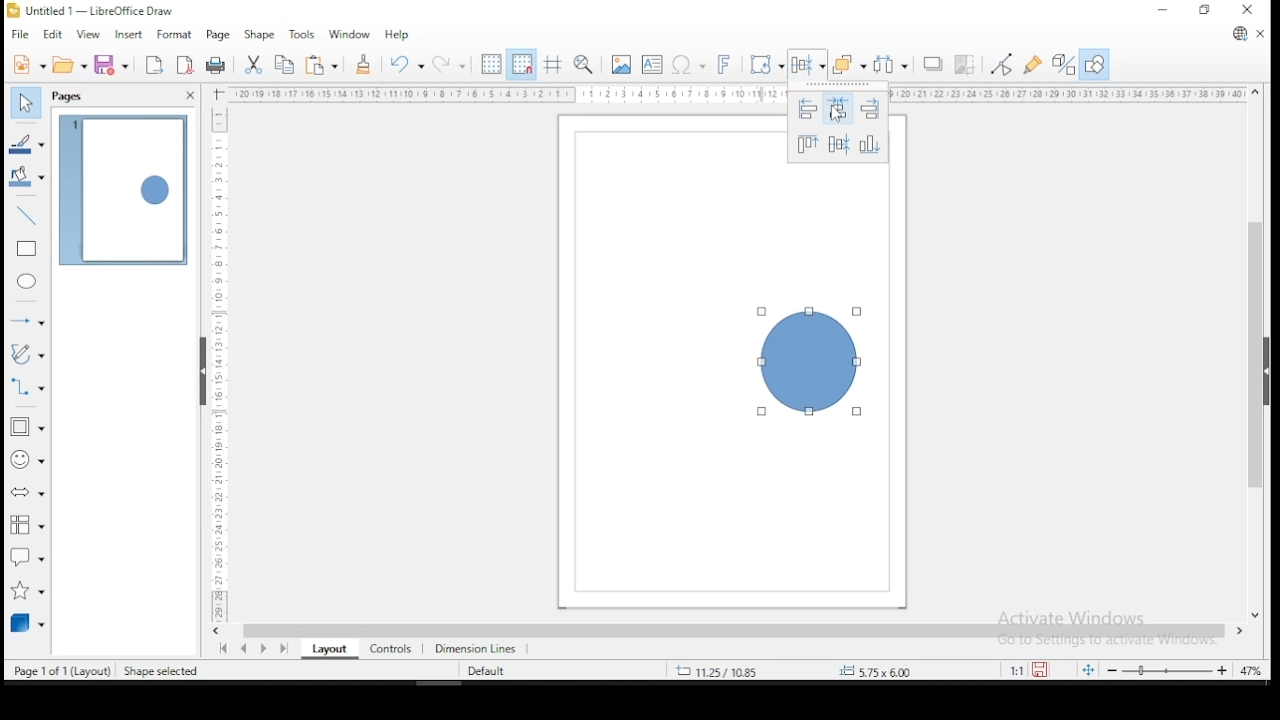 Image resolution: width=1280 pixels, height=720 pixels. What do you see at coordinates (252, 65) in the screenshot?
I see `cut` at bounding box center [252, 65].